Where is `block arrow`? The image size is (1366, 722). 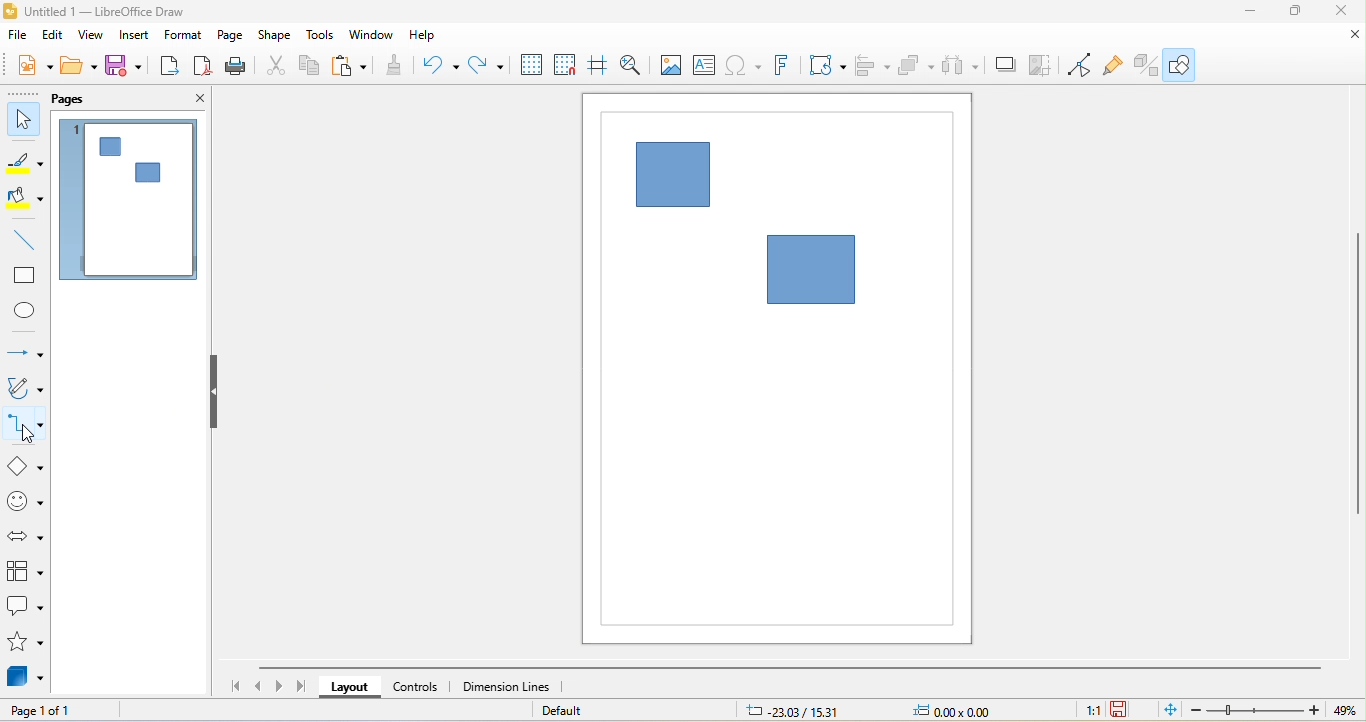 block arrow is located at coordinates (27, 537).